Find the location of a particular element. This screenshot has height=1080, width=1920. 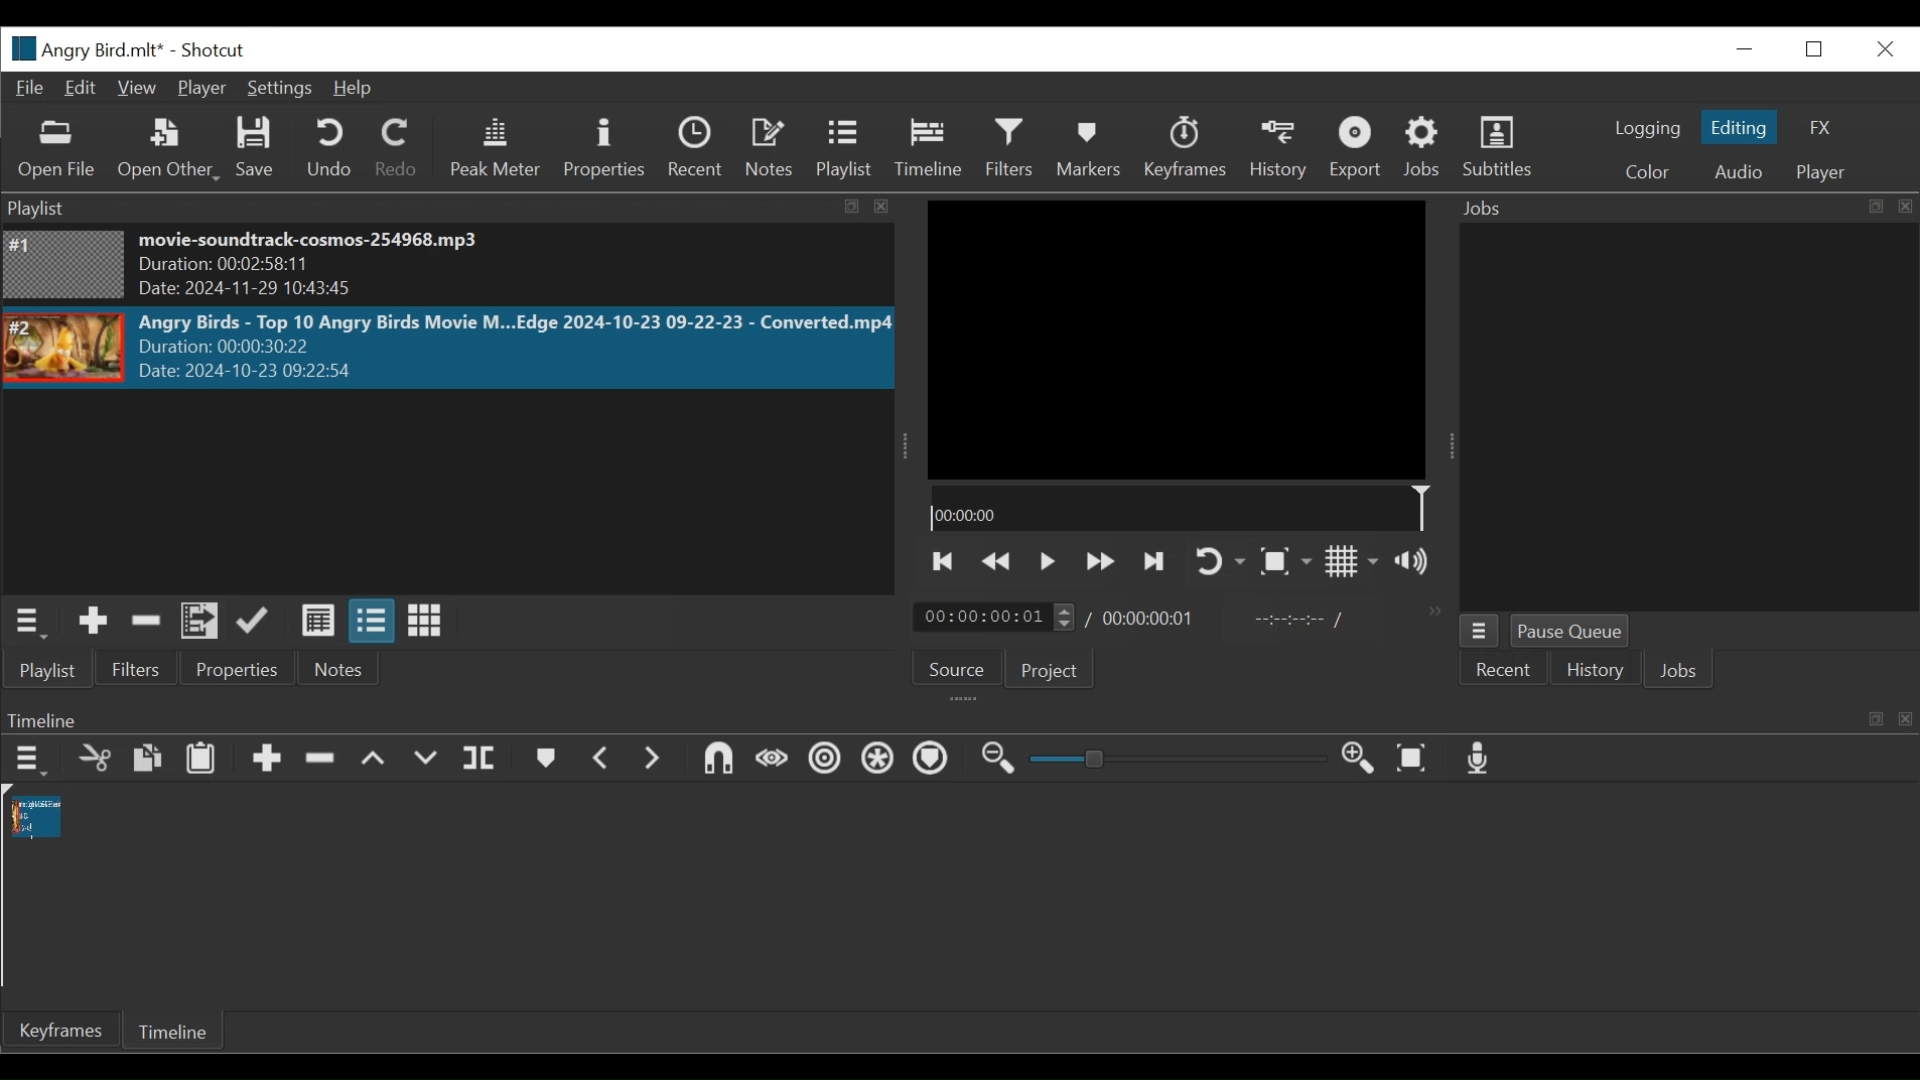

History is located at coordinates (1594, 670).